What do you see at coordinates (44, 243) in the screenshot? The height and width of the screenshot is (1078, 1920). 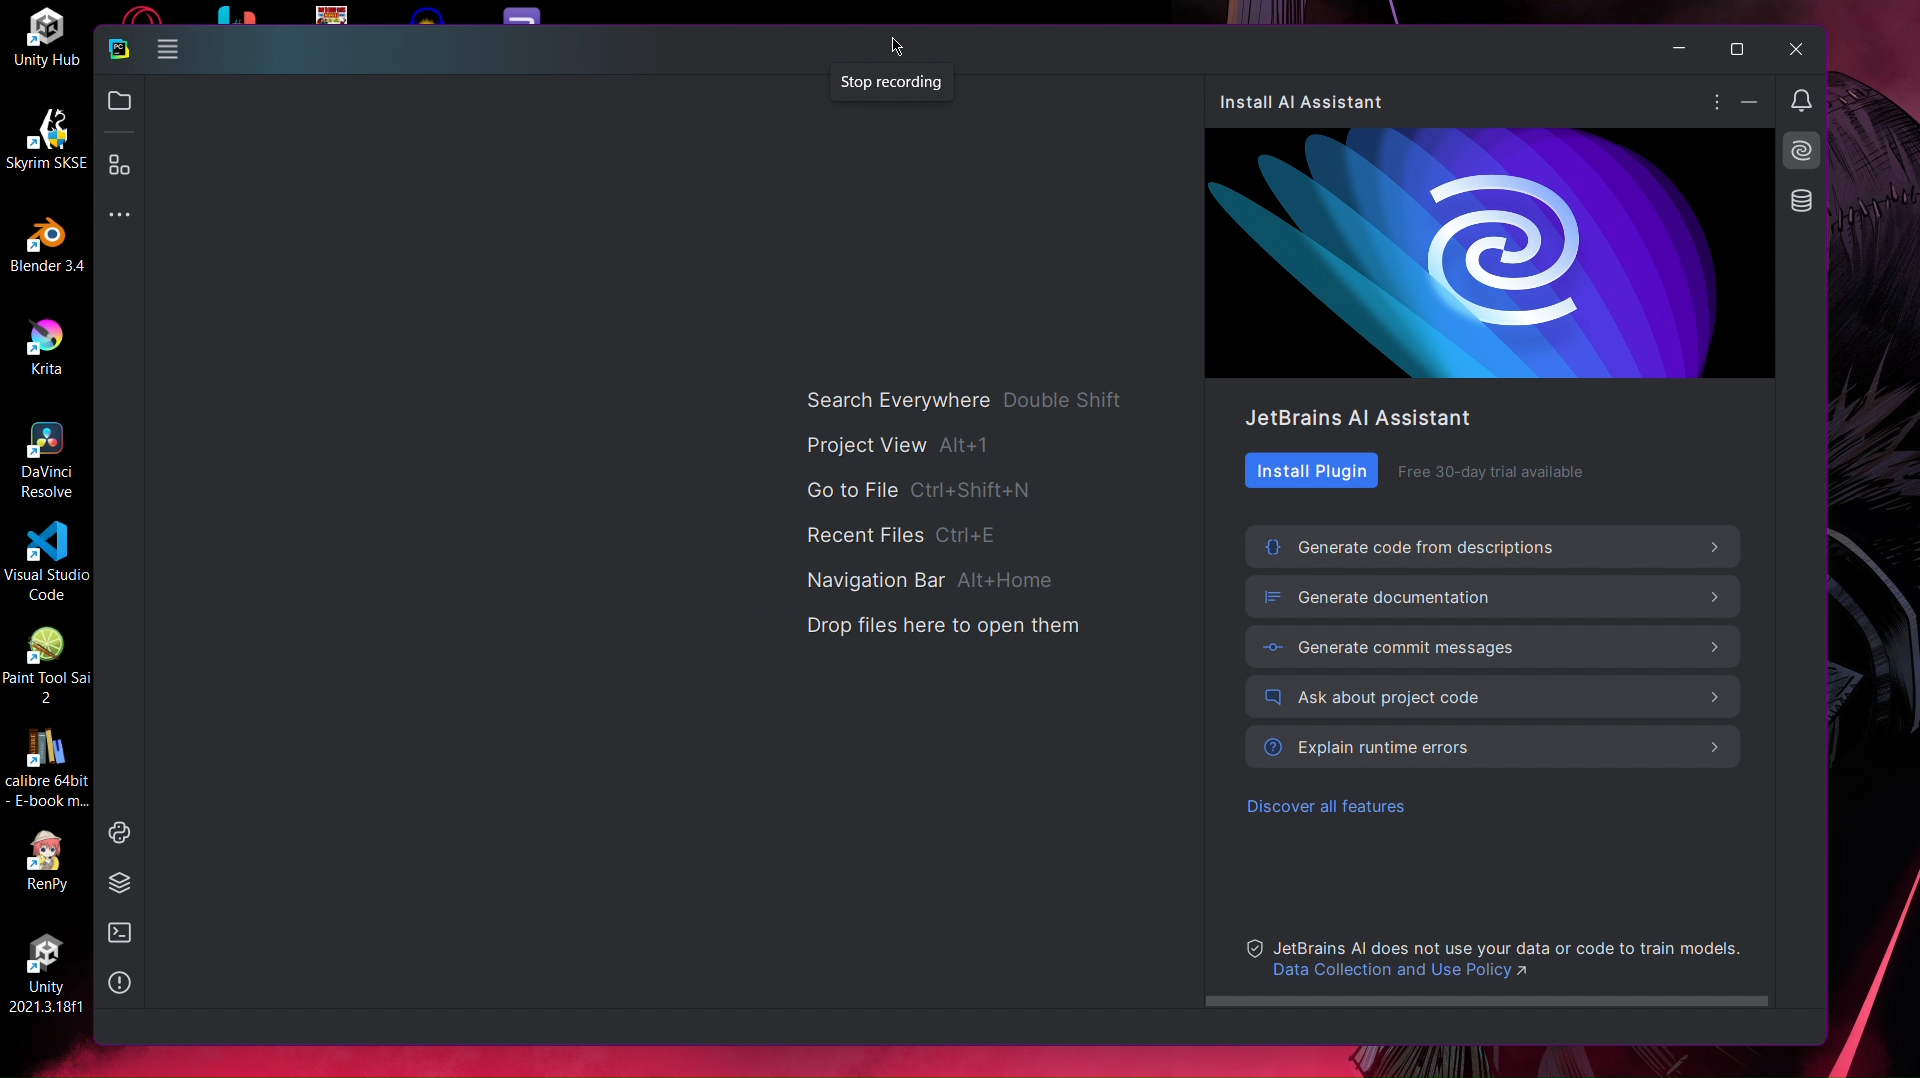 I see `Blender 3.4` at bounding box center [44, 243].